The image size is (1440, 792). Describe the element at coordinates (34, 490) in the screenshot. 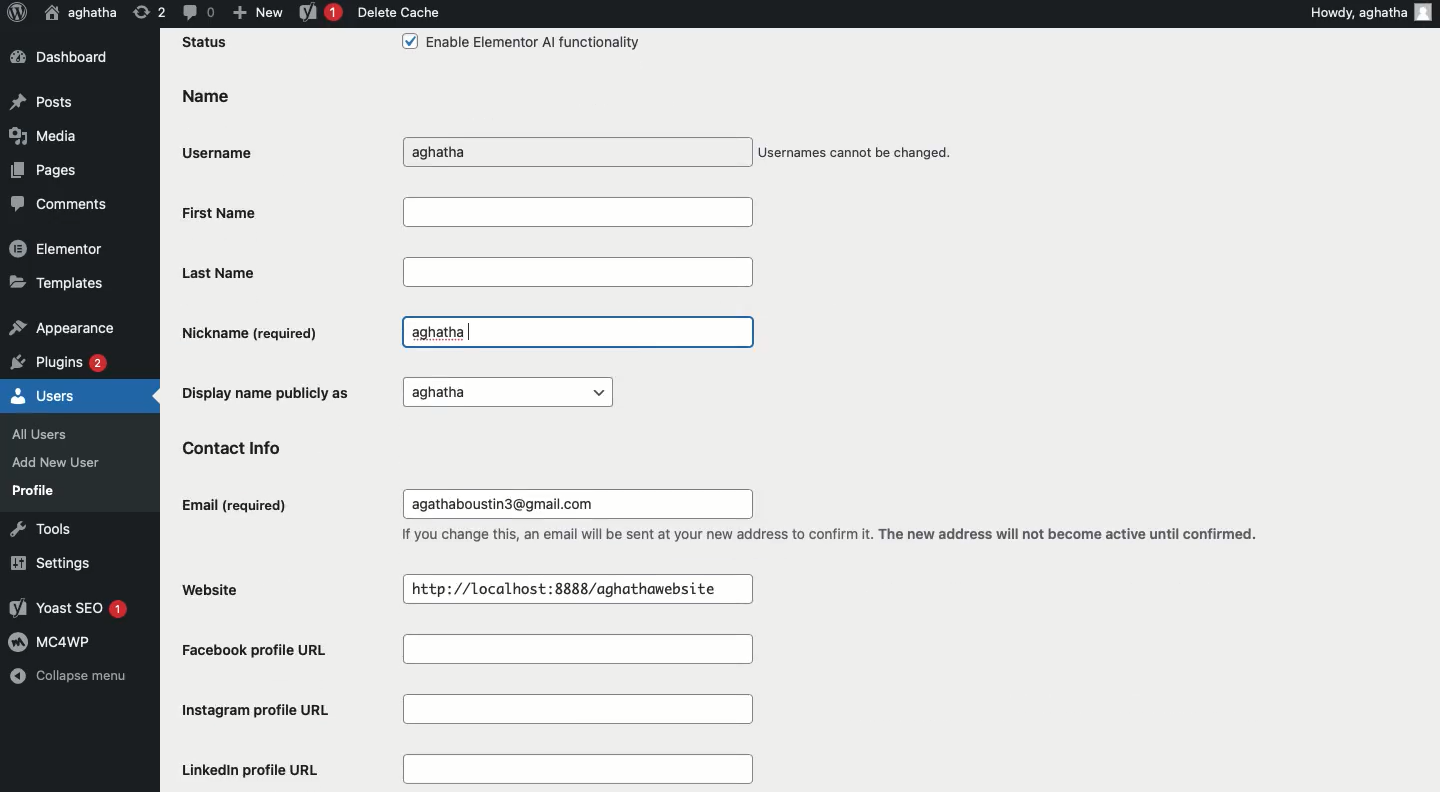

I see `Profile` at that location.